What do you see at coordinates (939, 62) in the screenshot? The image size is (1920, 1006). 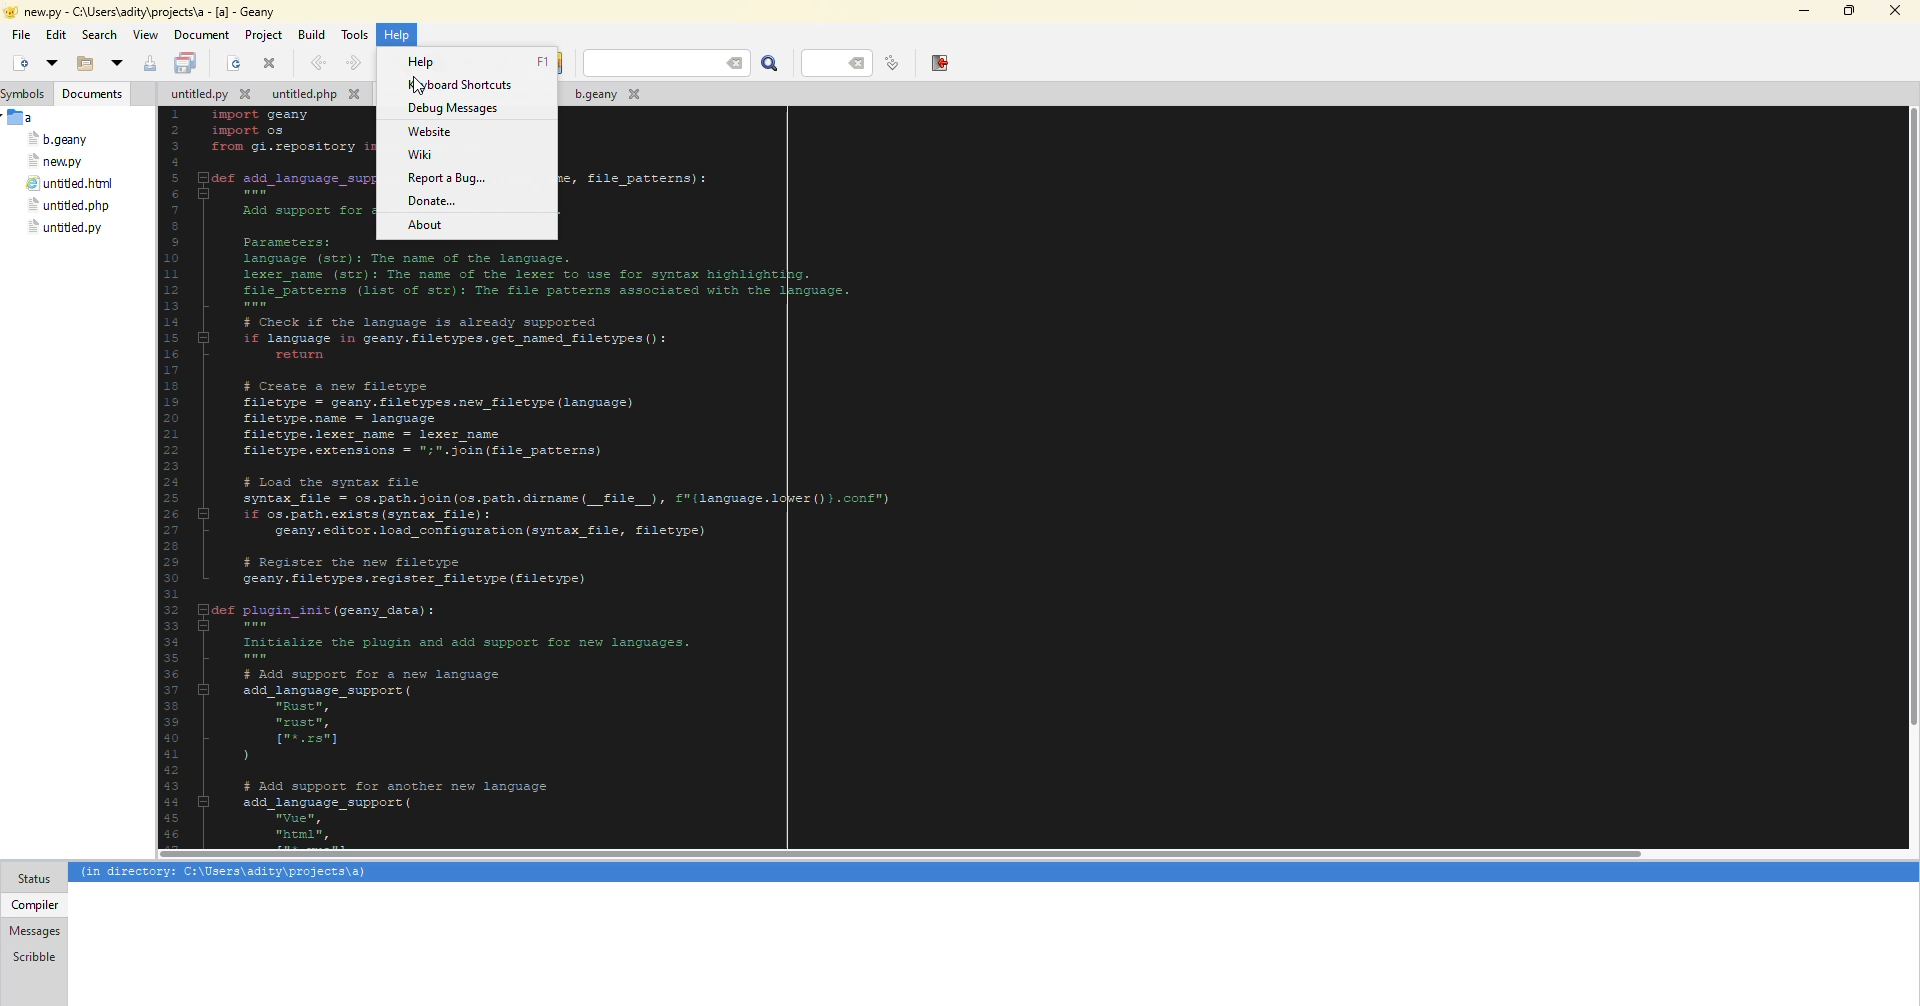 I see `exit` at bounding box center [939, 62].